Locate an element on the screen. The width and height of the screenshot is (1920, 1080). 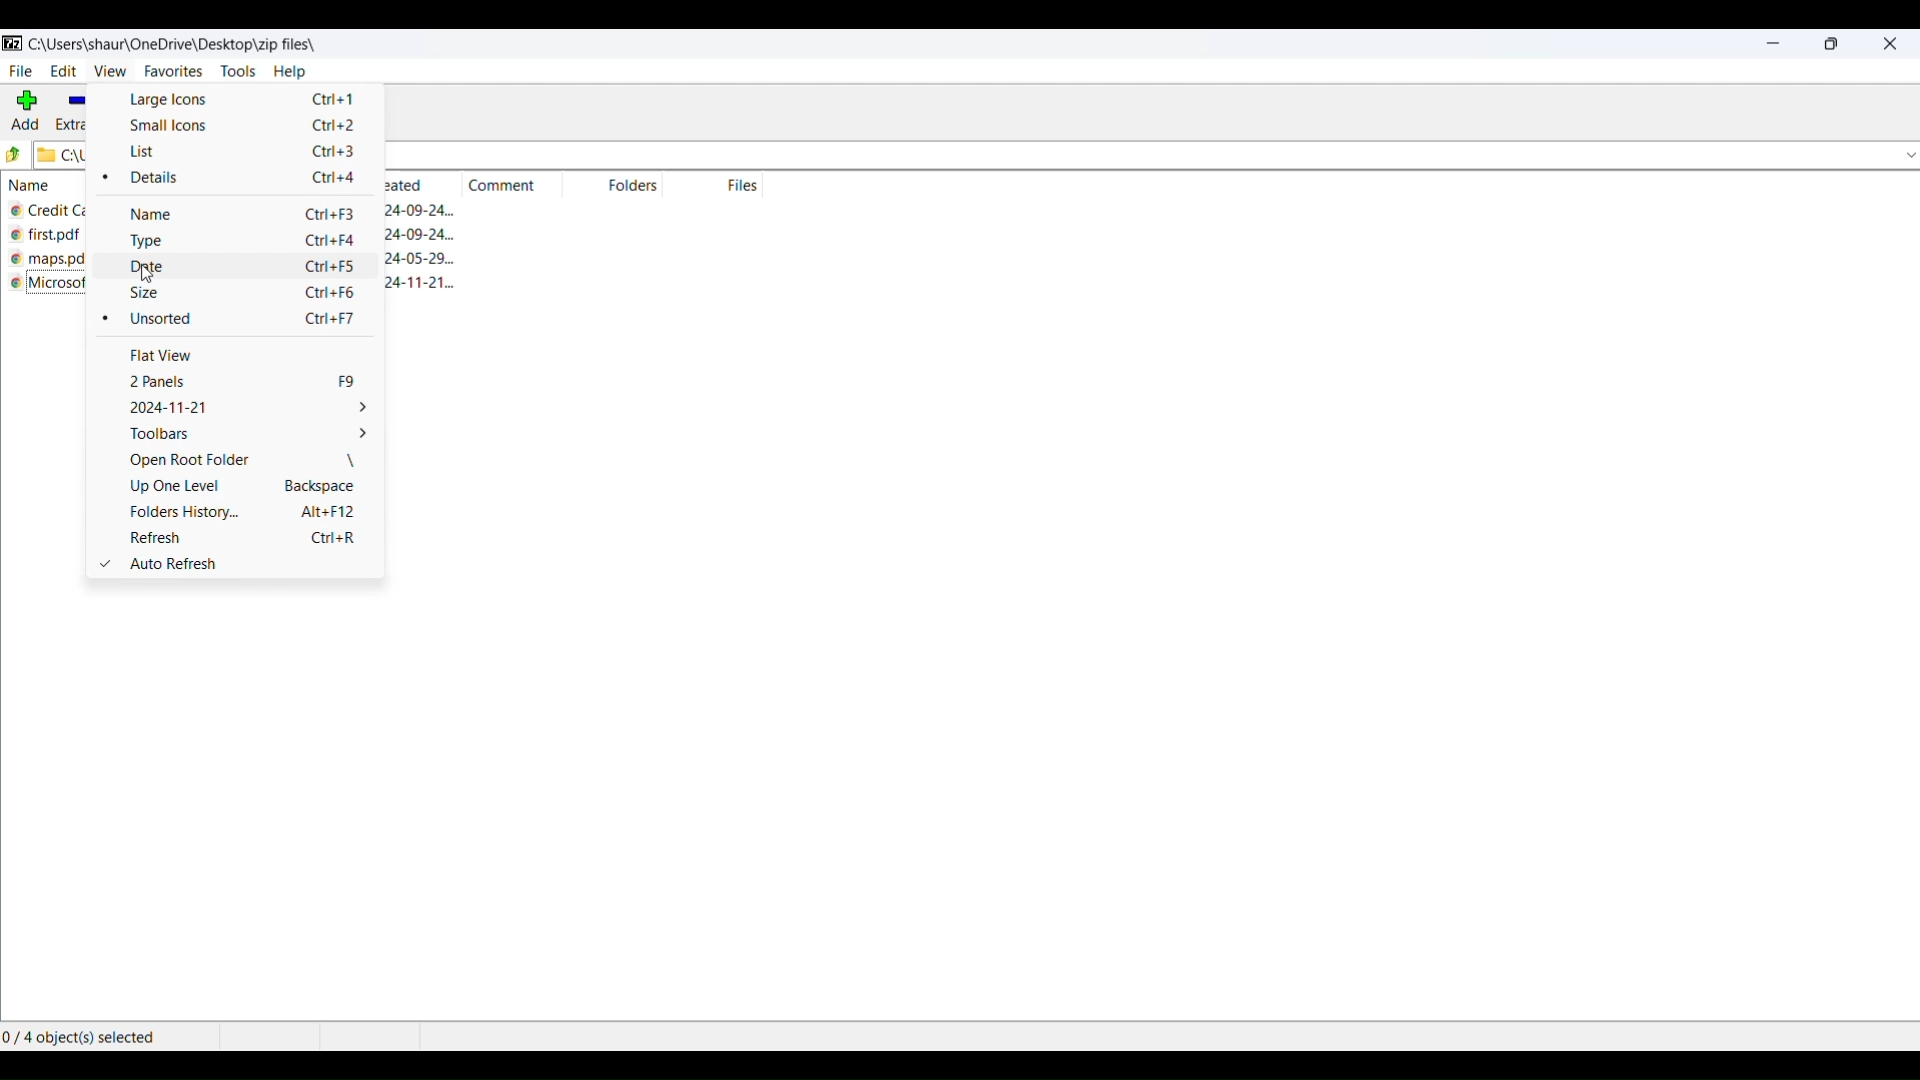
add is located at coordinates (22, 110).